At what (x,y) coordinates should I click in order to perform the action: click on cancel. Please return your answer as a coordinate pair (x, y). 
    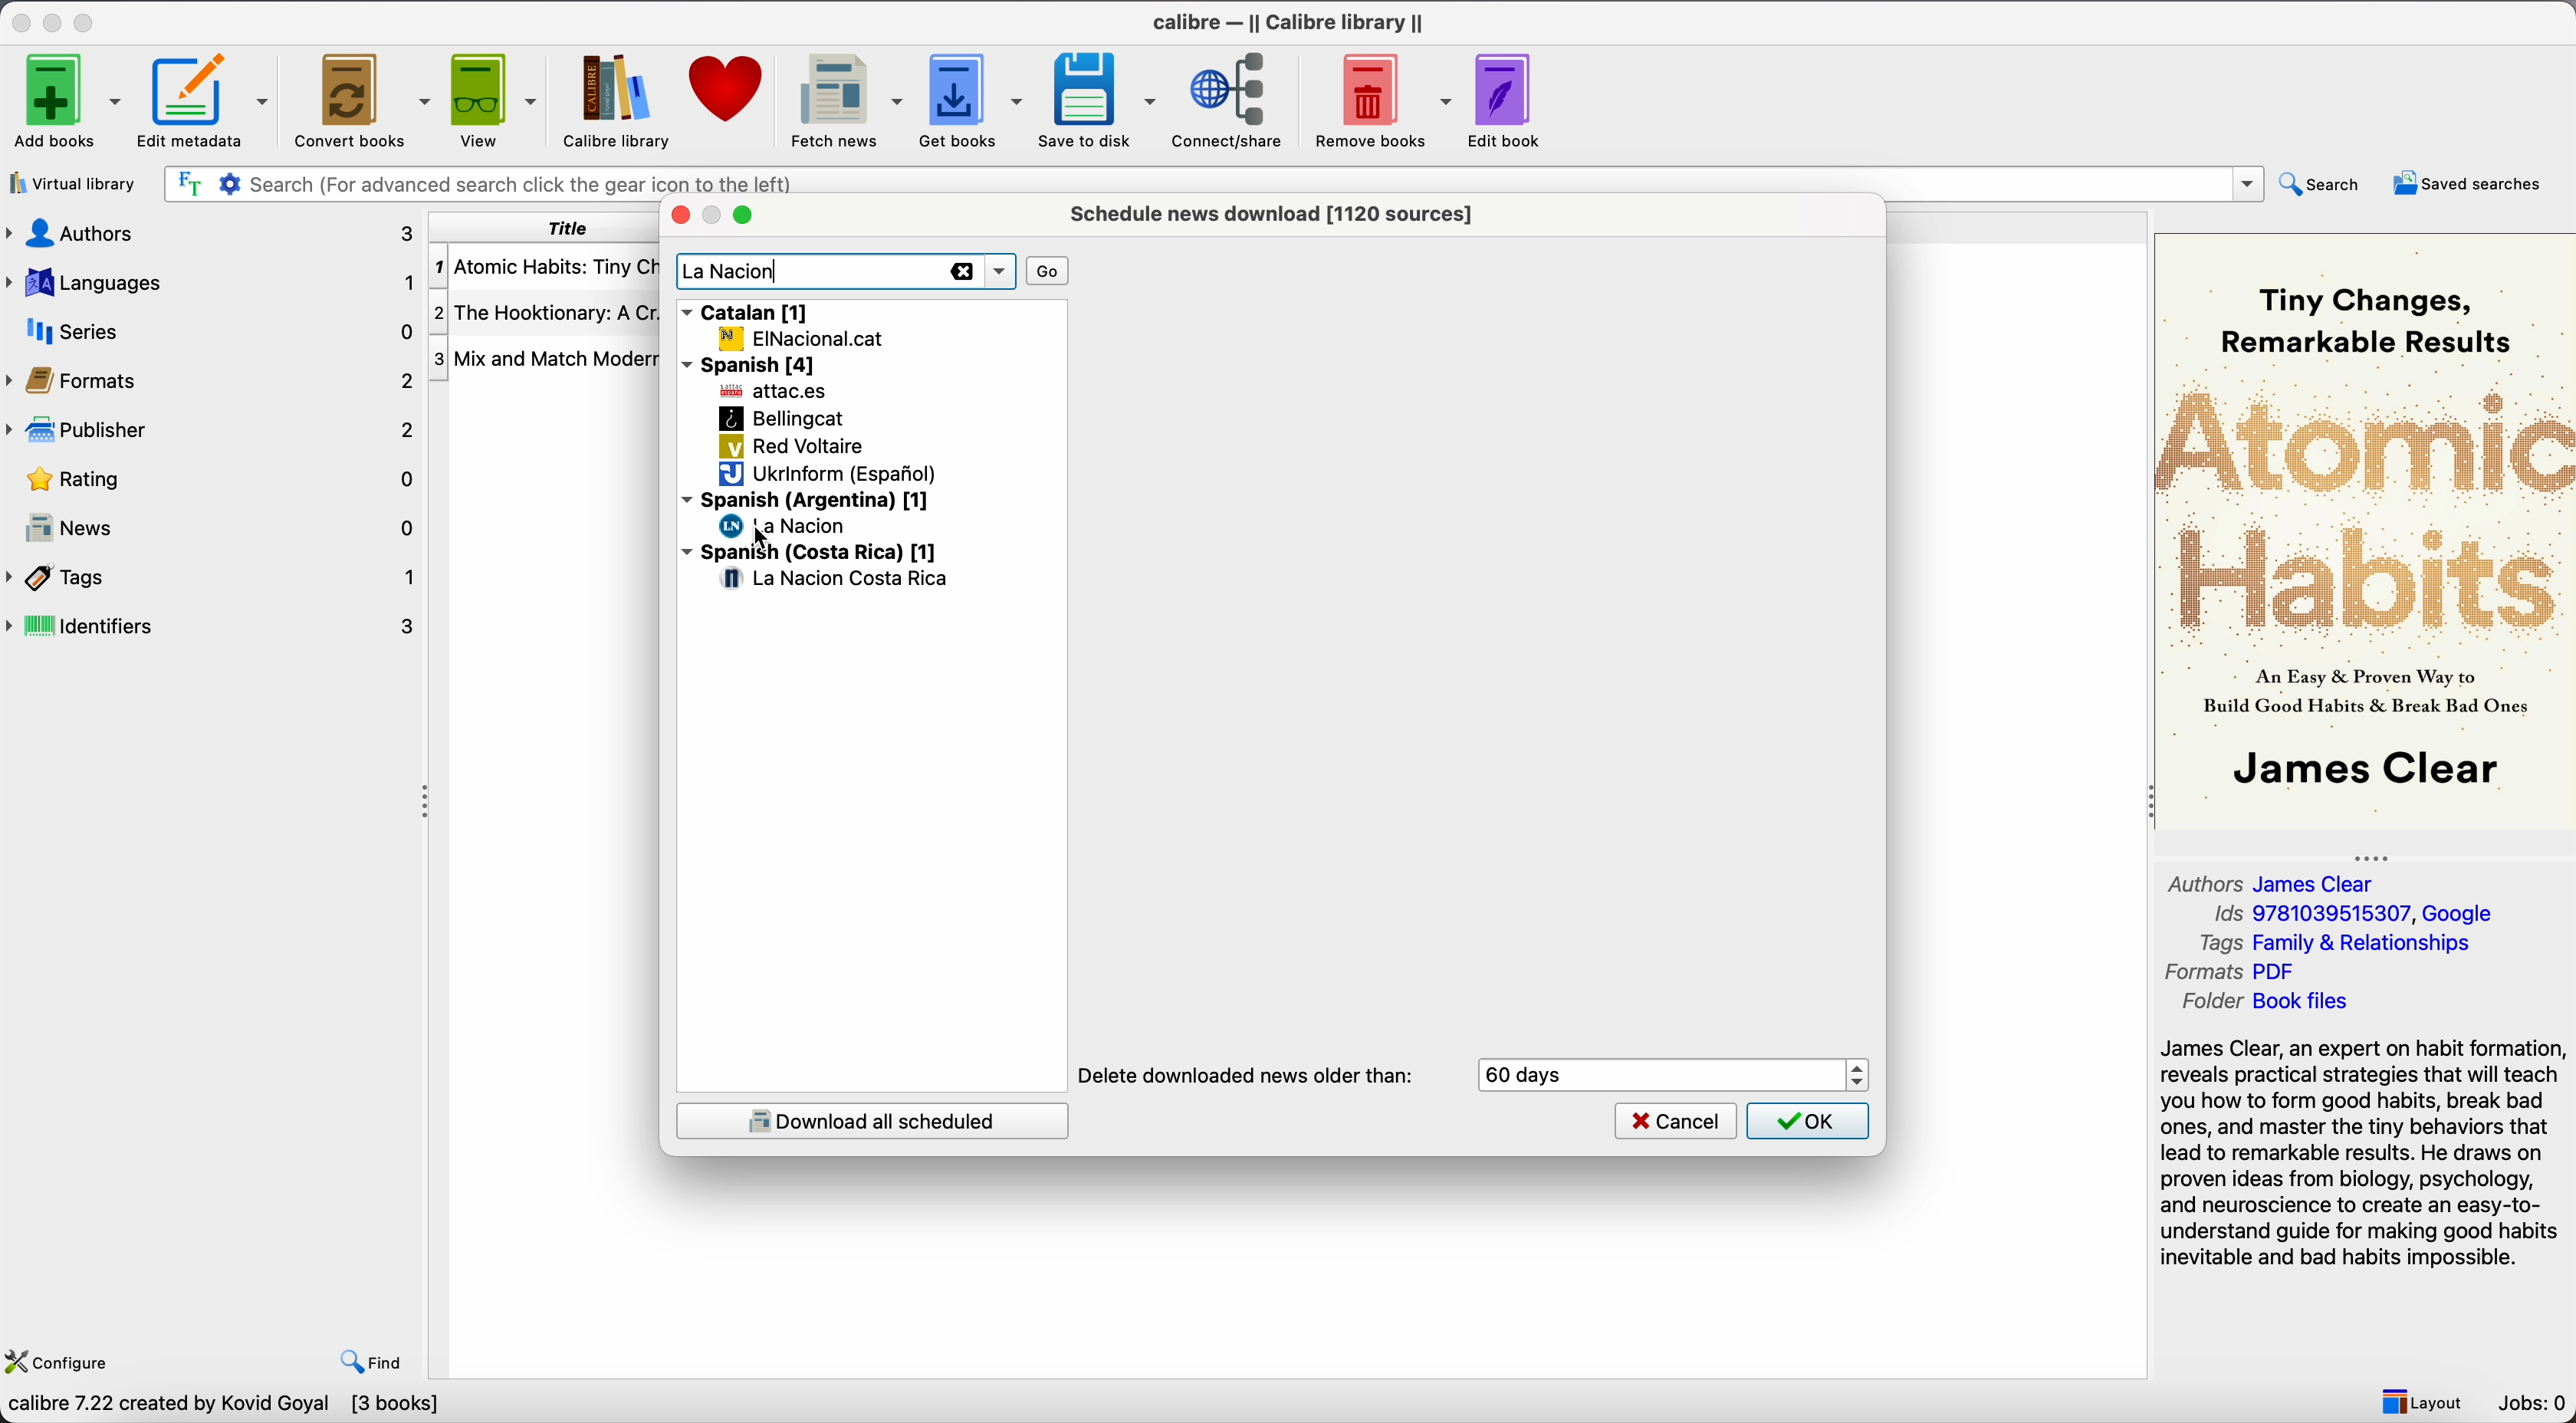
    Looking at the image, I should click on (1676, 1119).